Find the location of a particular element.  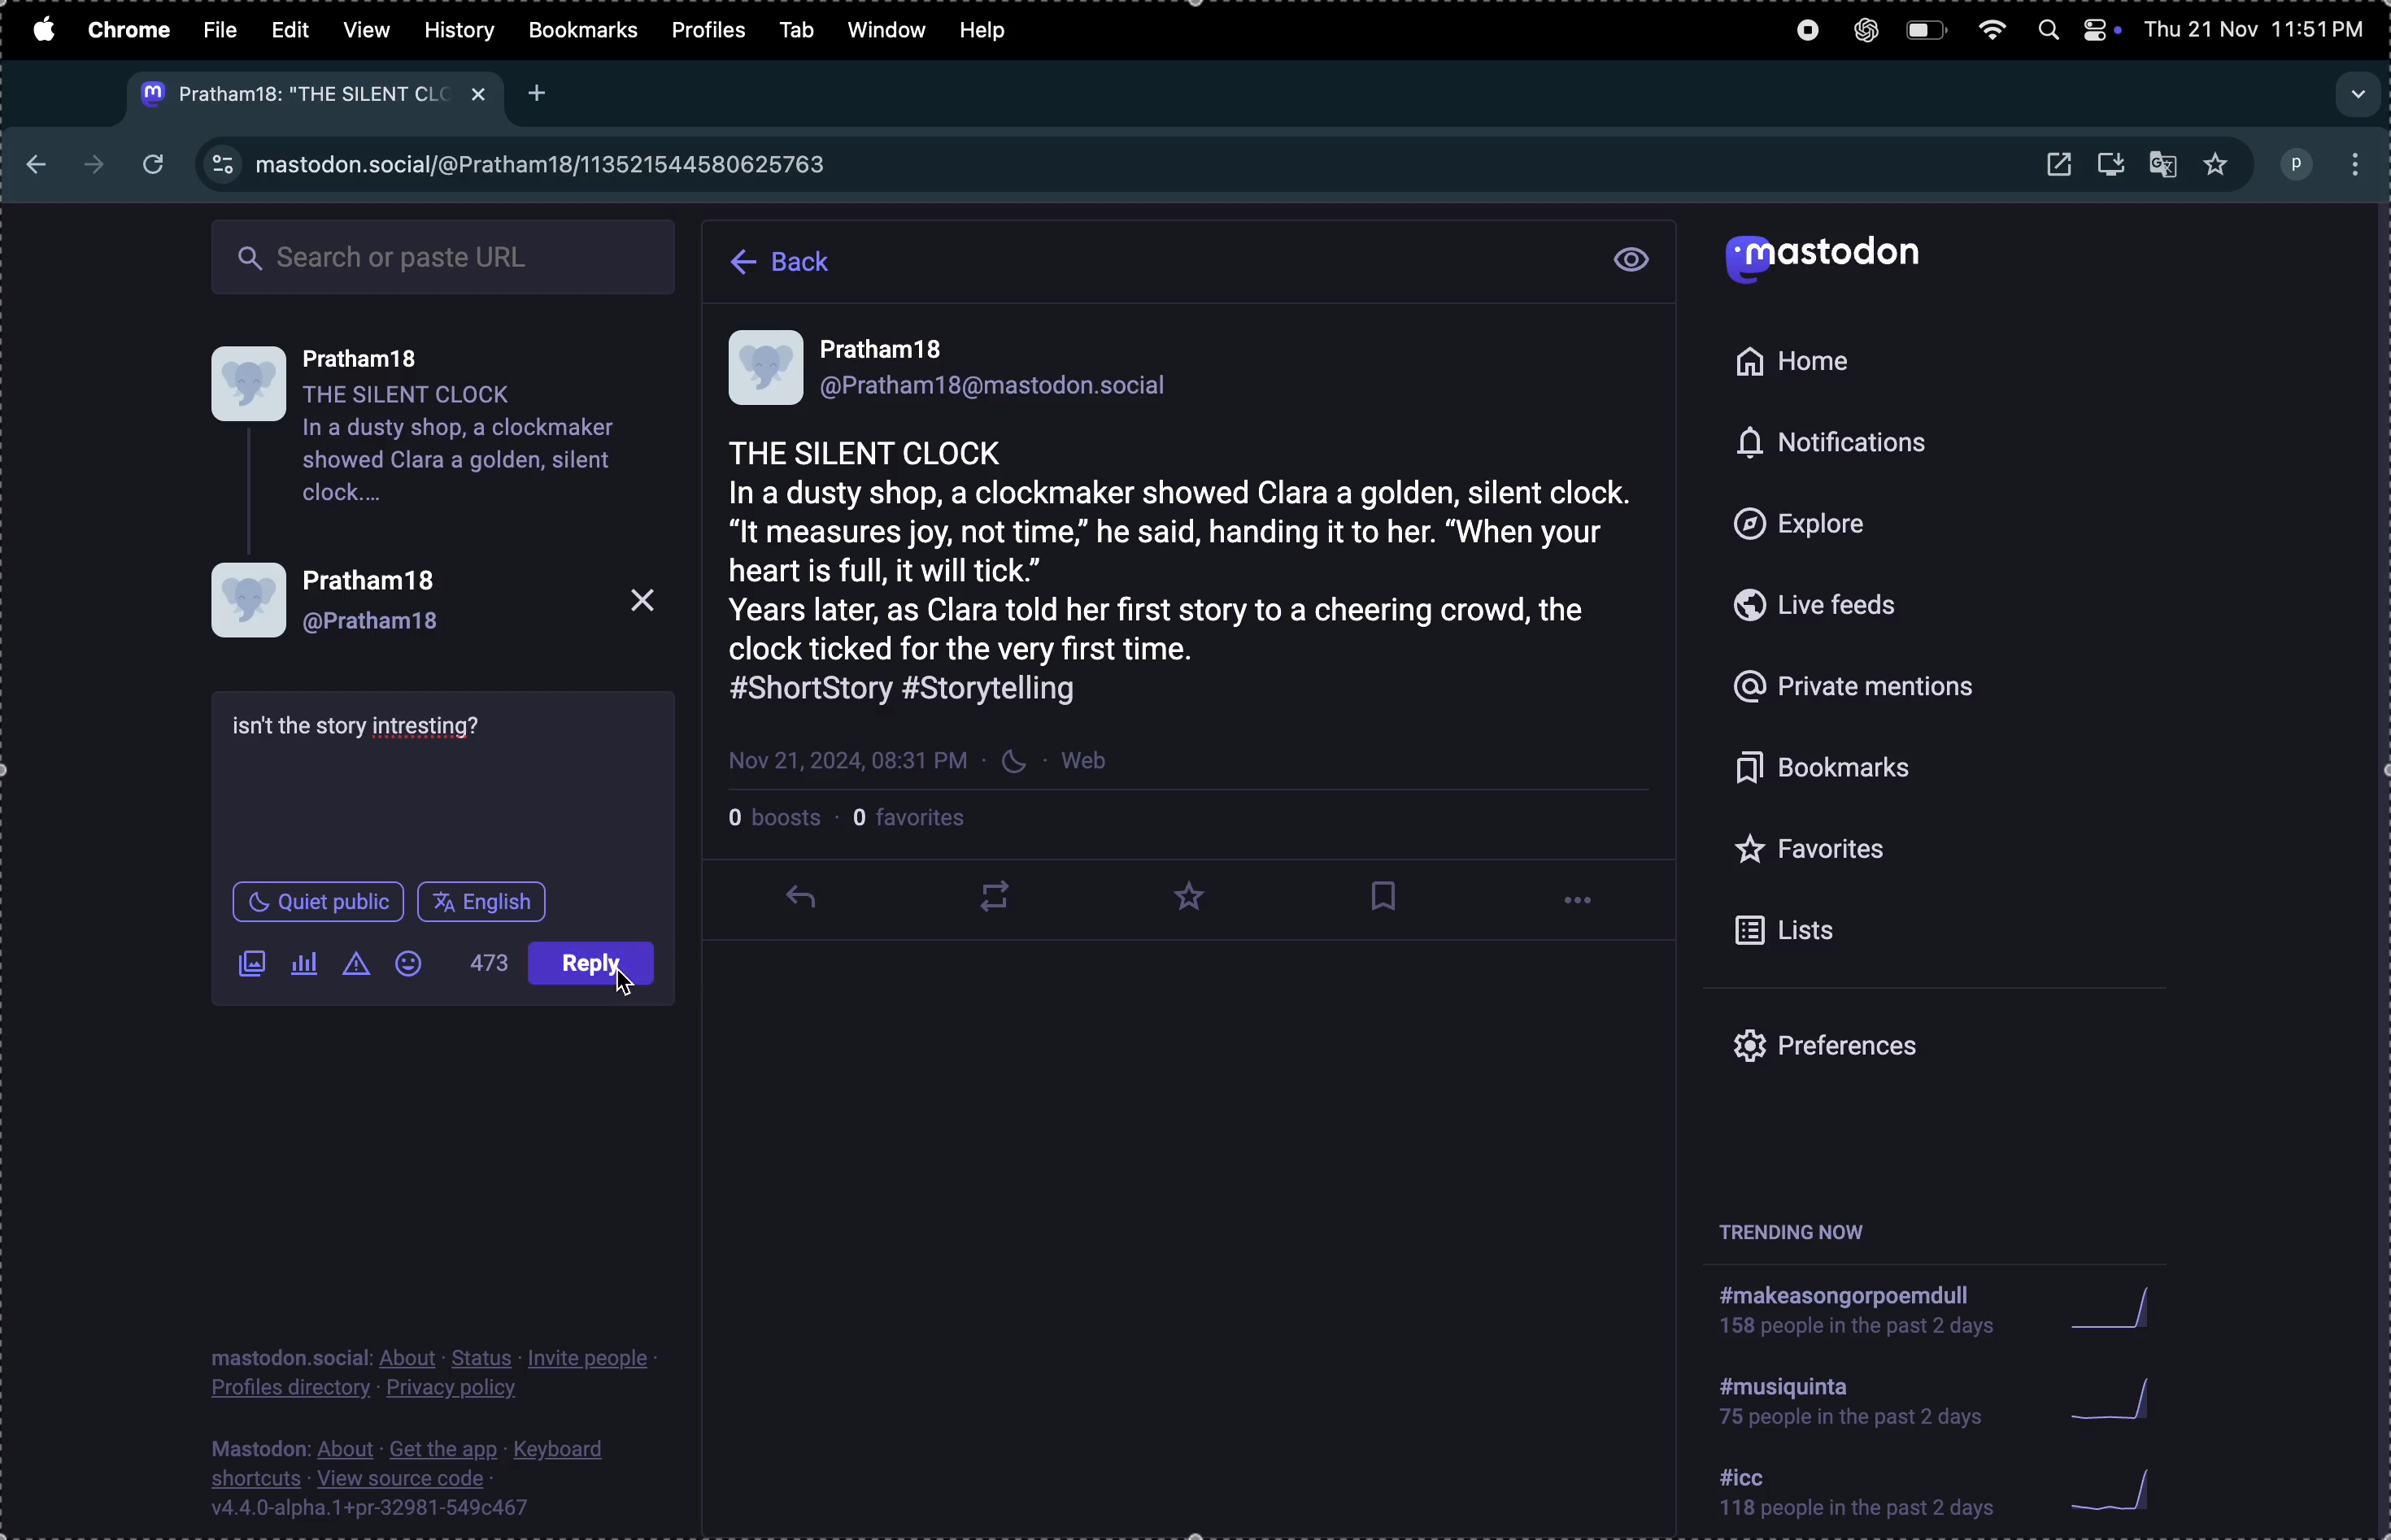

favourites is located at coordinates (1198, 896).